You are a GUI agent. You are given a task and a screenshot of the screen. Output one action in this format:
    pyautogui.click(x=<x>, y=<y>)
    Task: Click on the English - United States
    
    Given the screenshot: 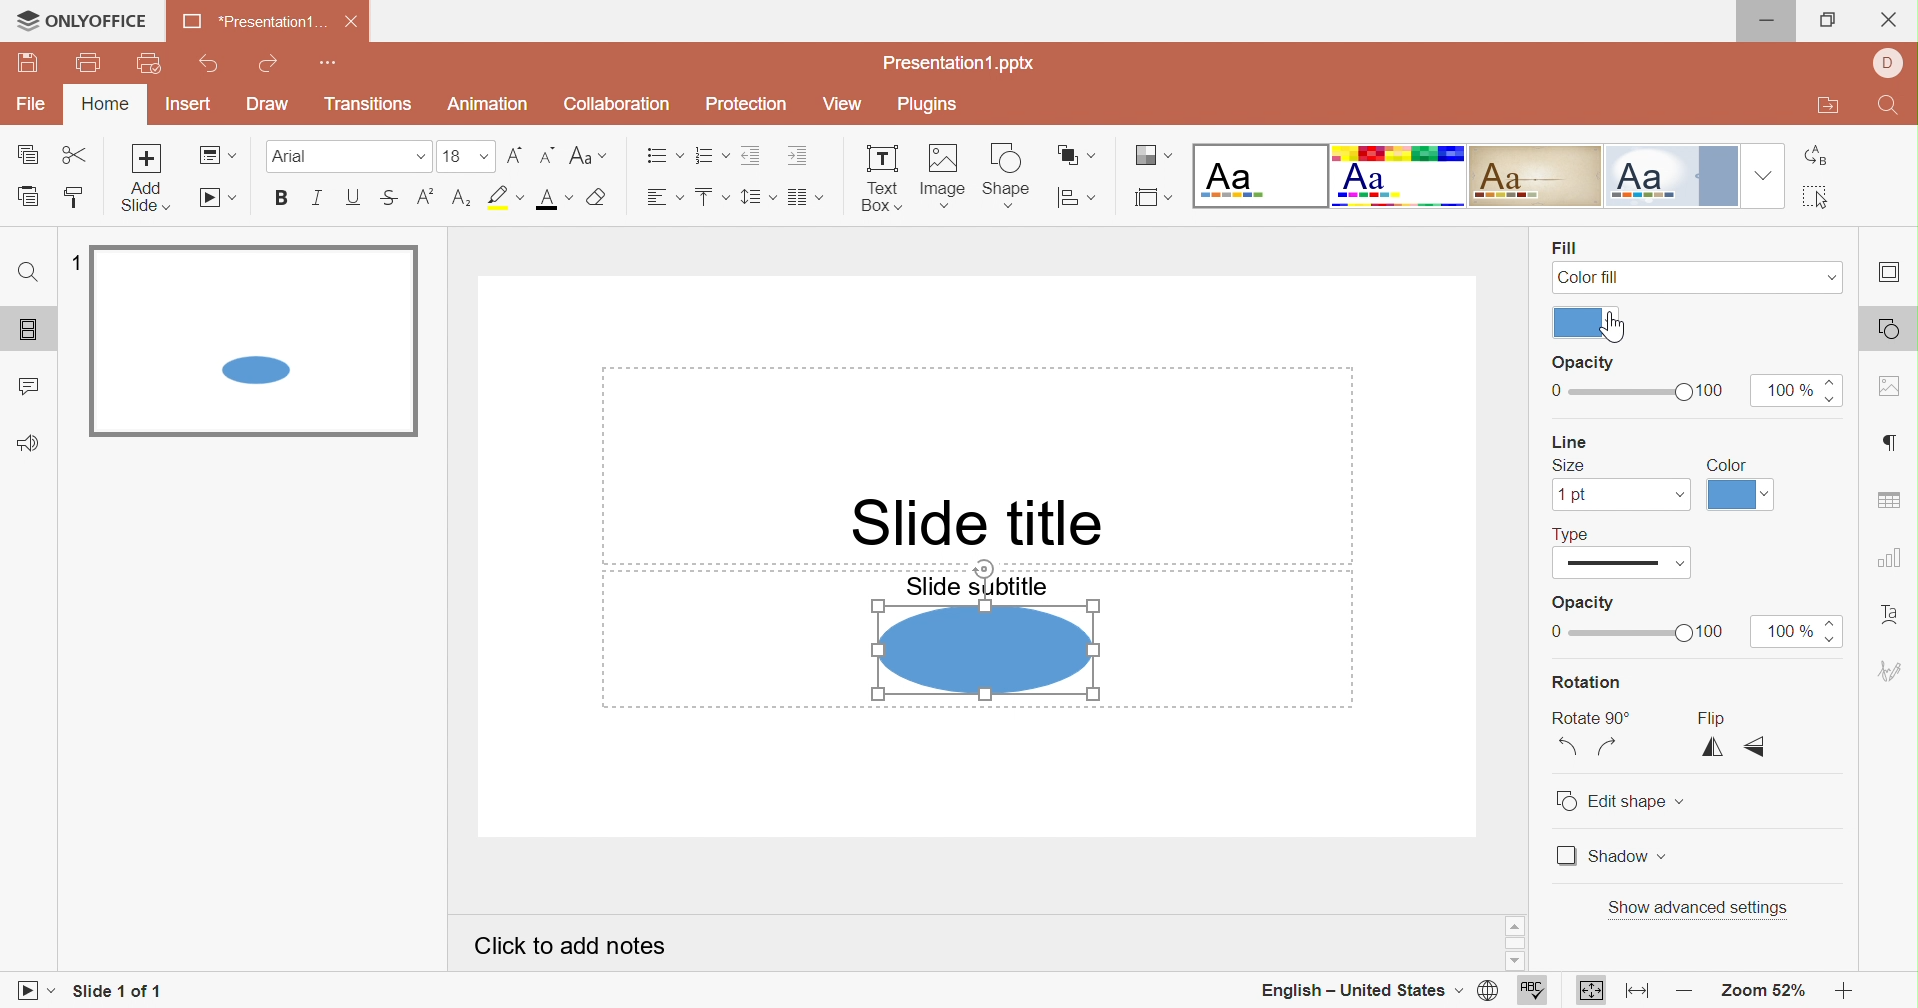 What is the action you would take?
    pyautogui.click(x=1356, y=990)
    